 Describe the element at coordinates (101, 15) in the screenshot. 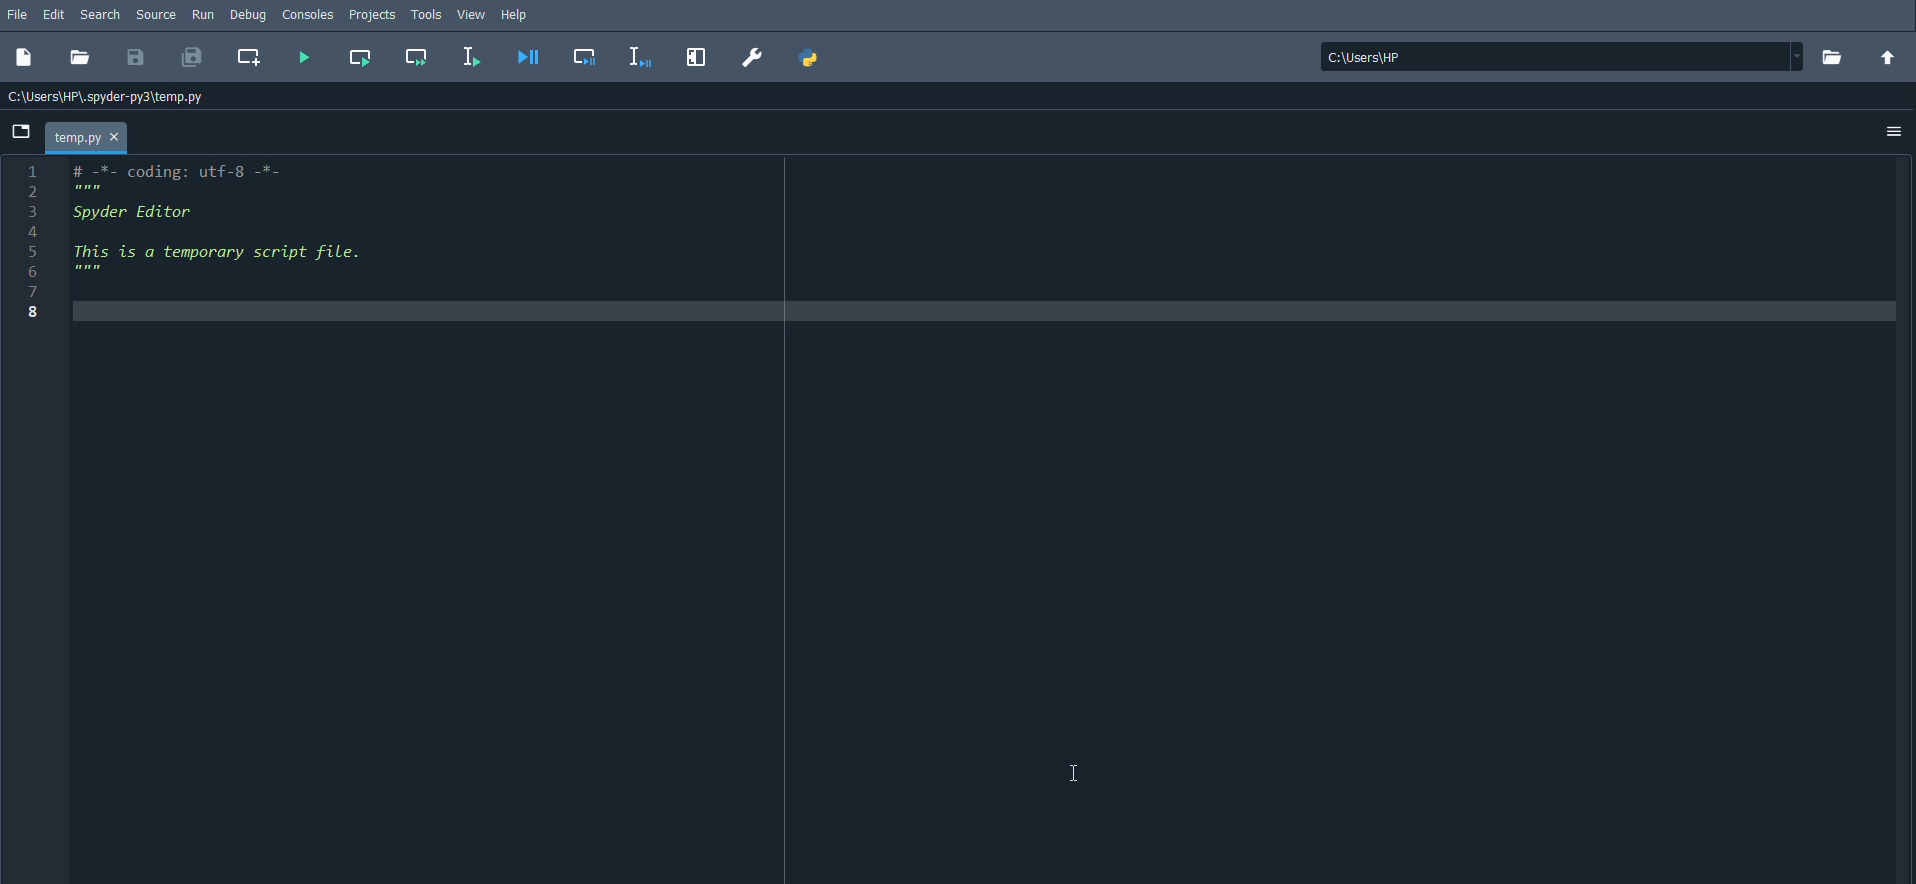

I see `Search` at that location.